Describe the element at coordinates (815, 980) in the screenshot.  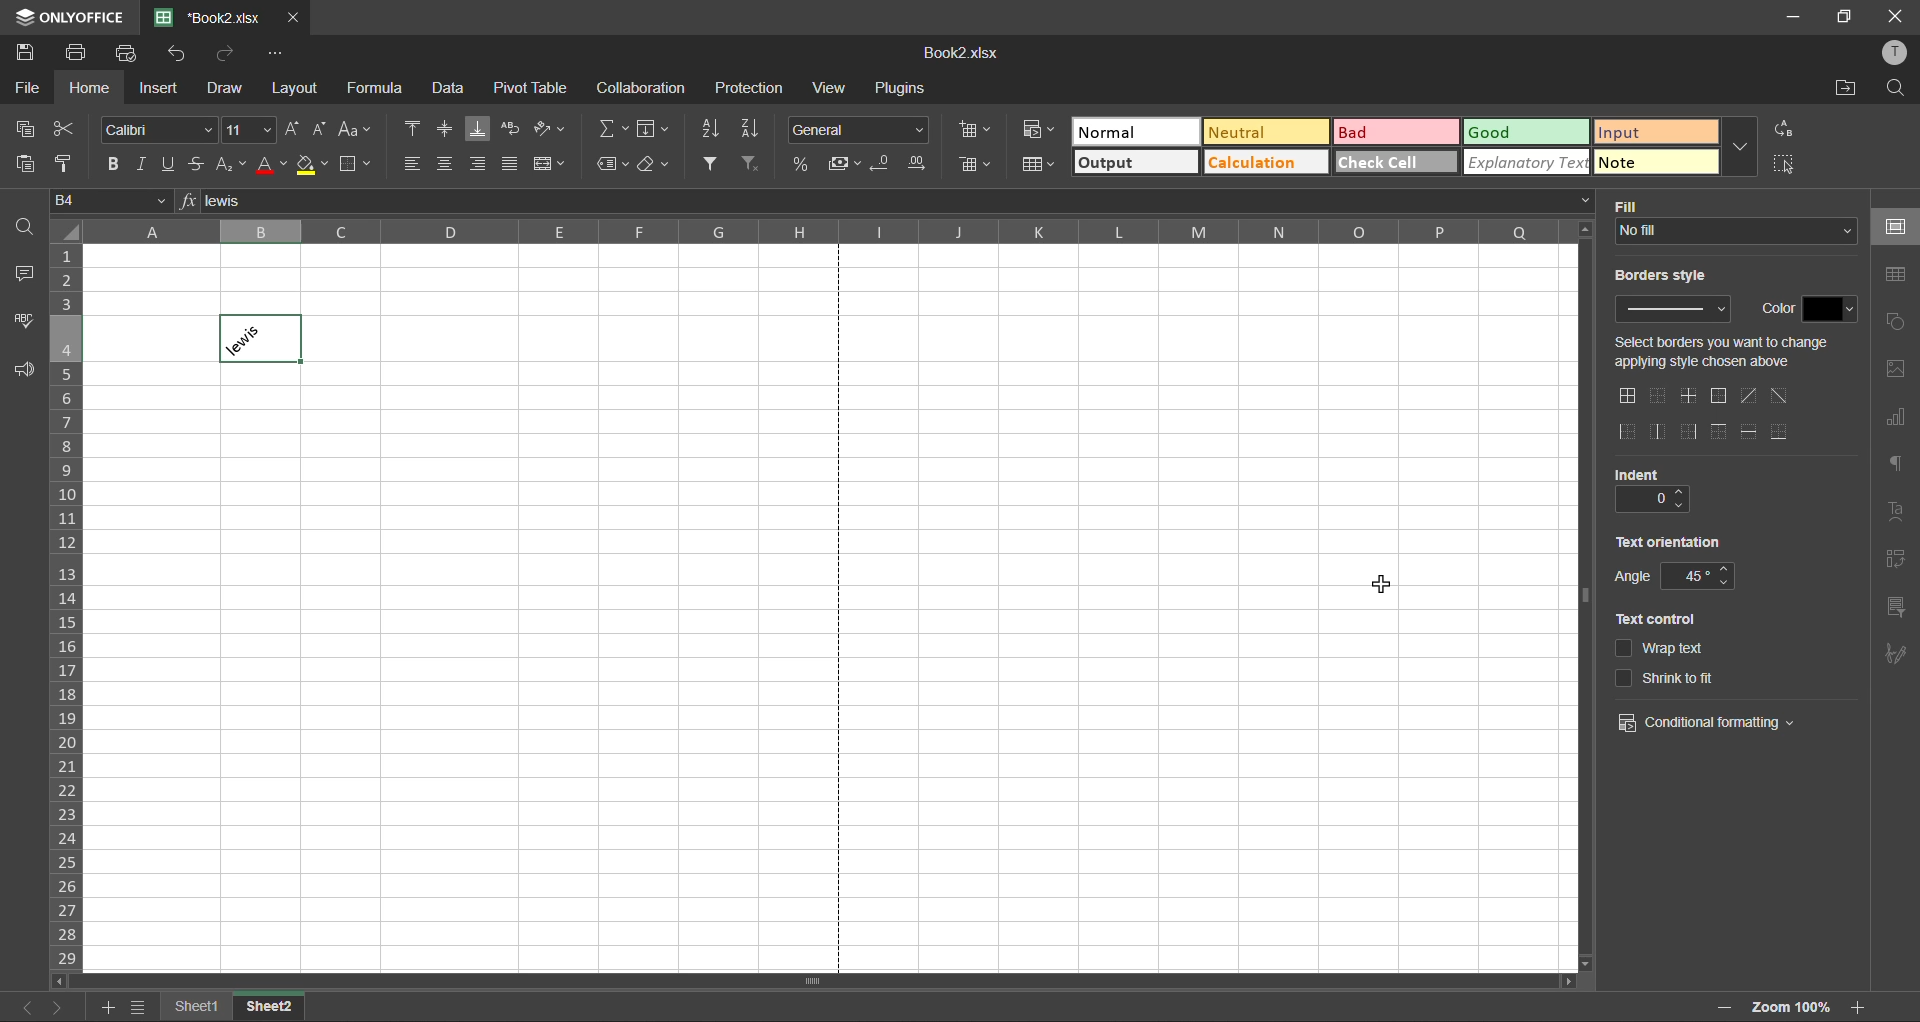
I see `horizontal scrollbar` at that location.